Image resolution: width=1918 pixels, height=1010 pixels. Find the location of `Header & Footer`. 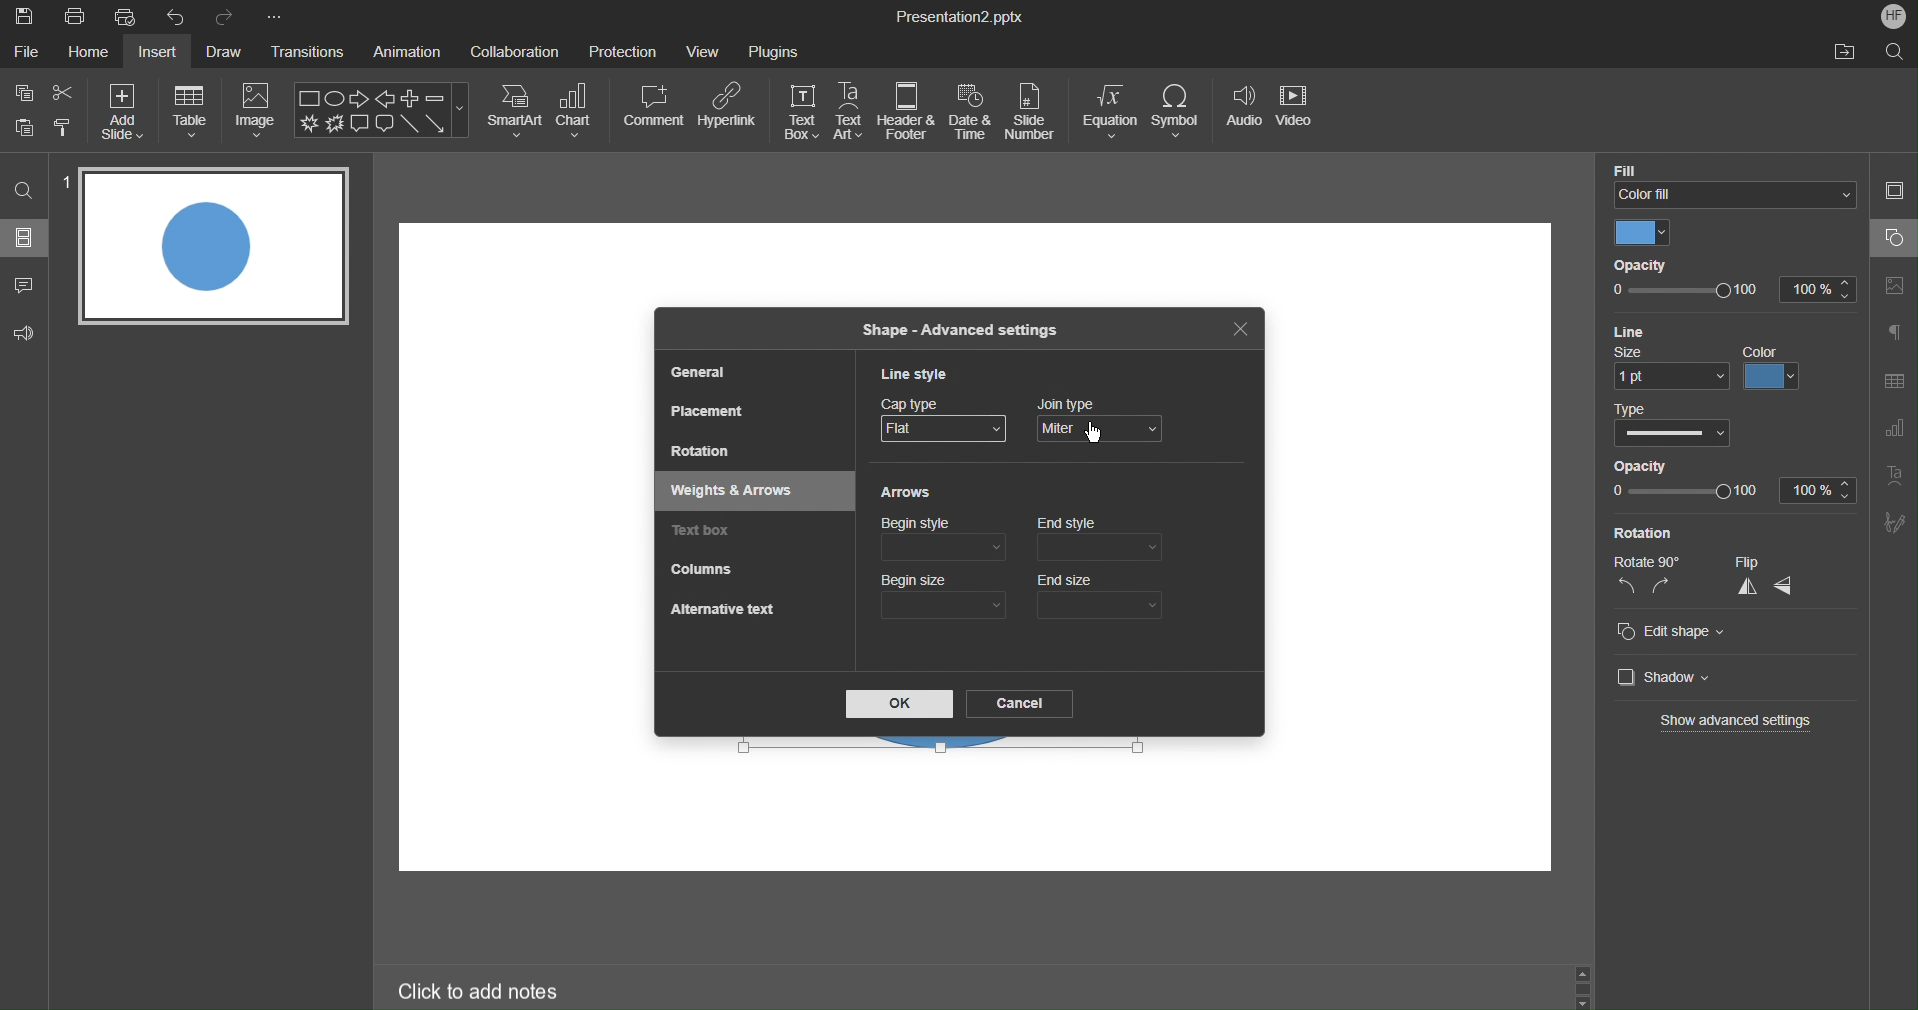

Header & Footer is located at coordinates (907, 112).